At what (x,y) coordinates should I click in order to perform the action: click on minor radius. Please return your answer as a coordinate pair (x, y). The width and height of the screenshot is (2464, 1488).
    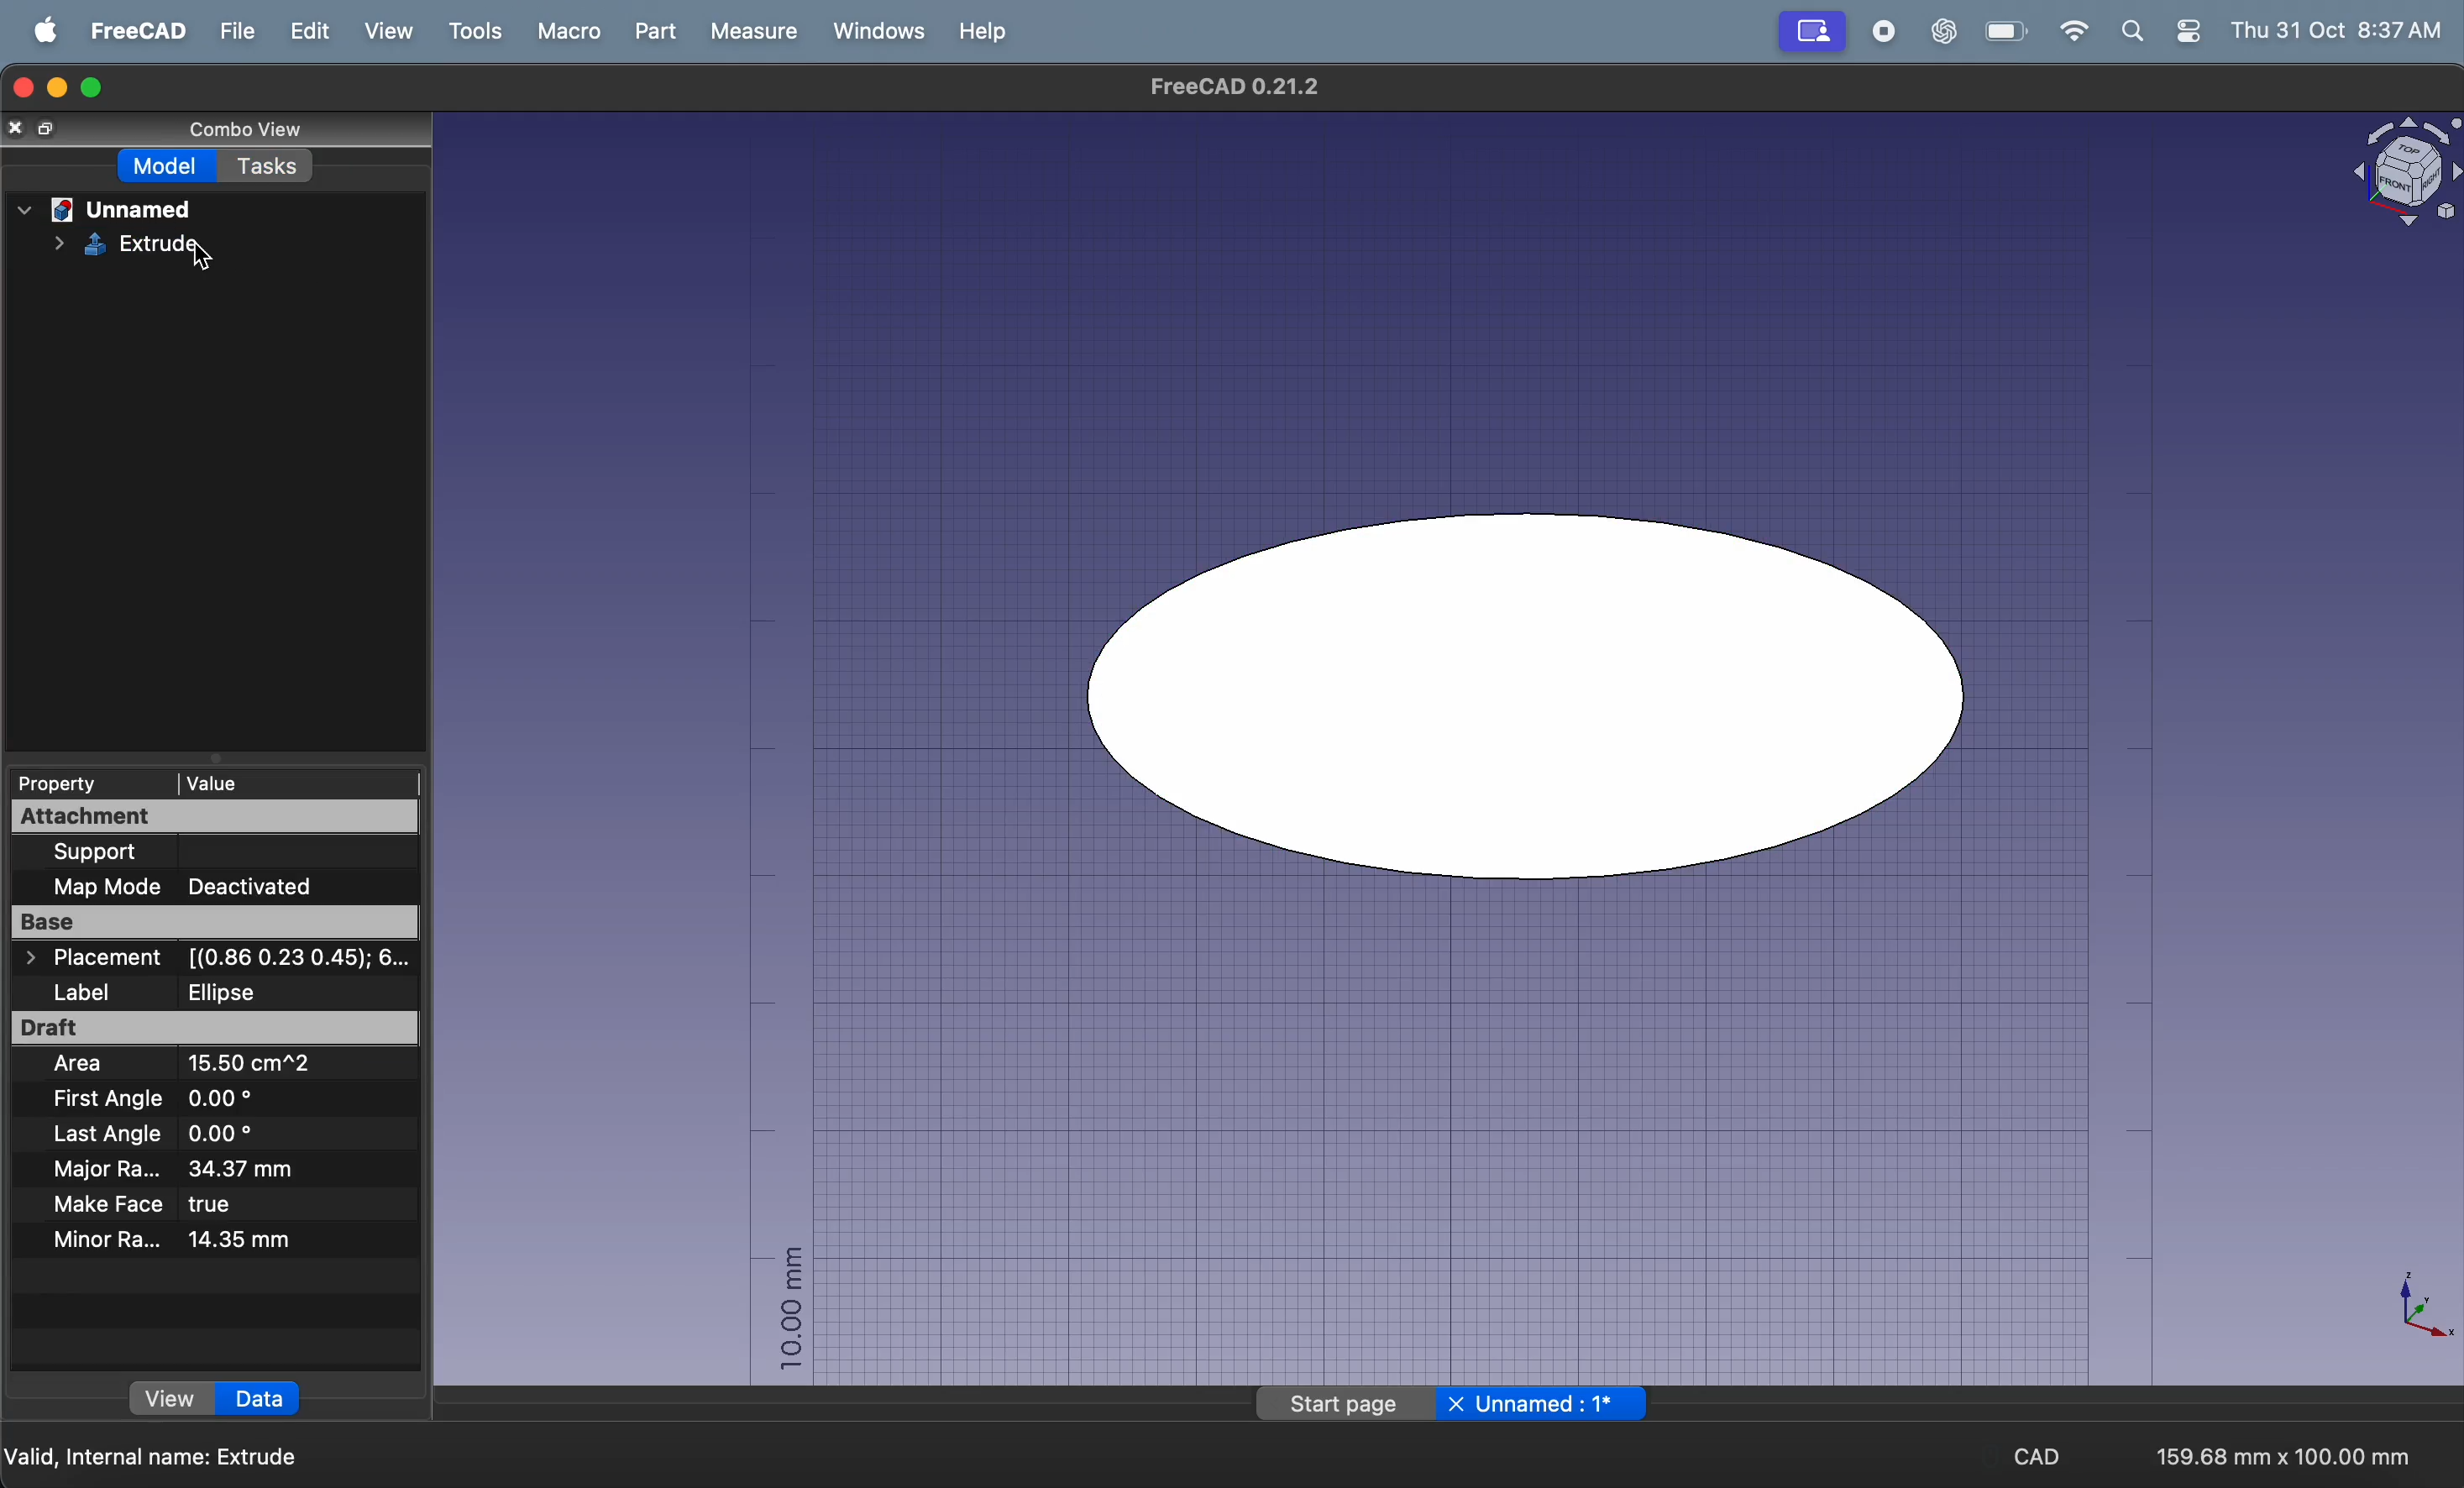
    Looking at the image, I should click on (182, 1240).